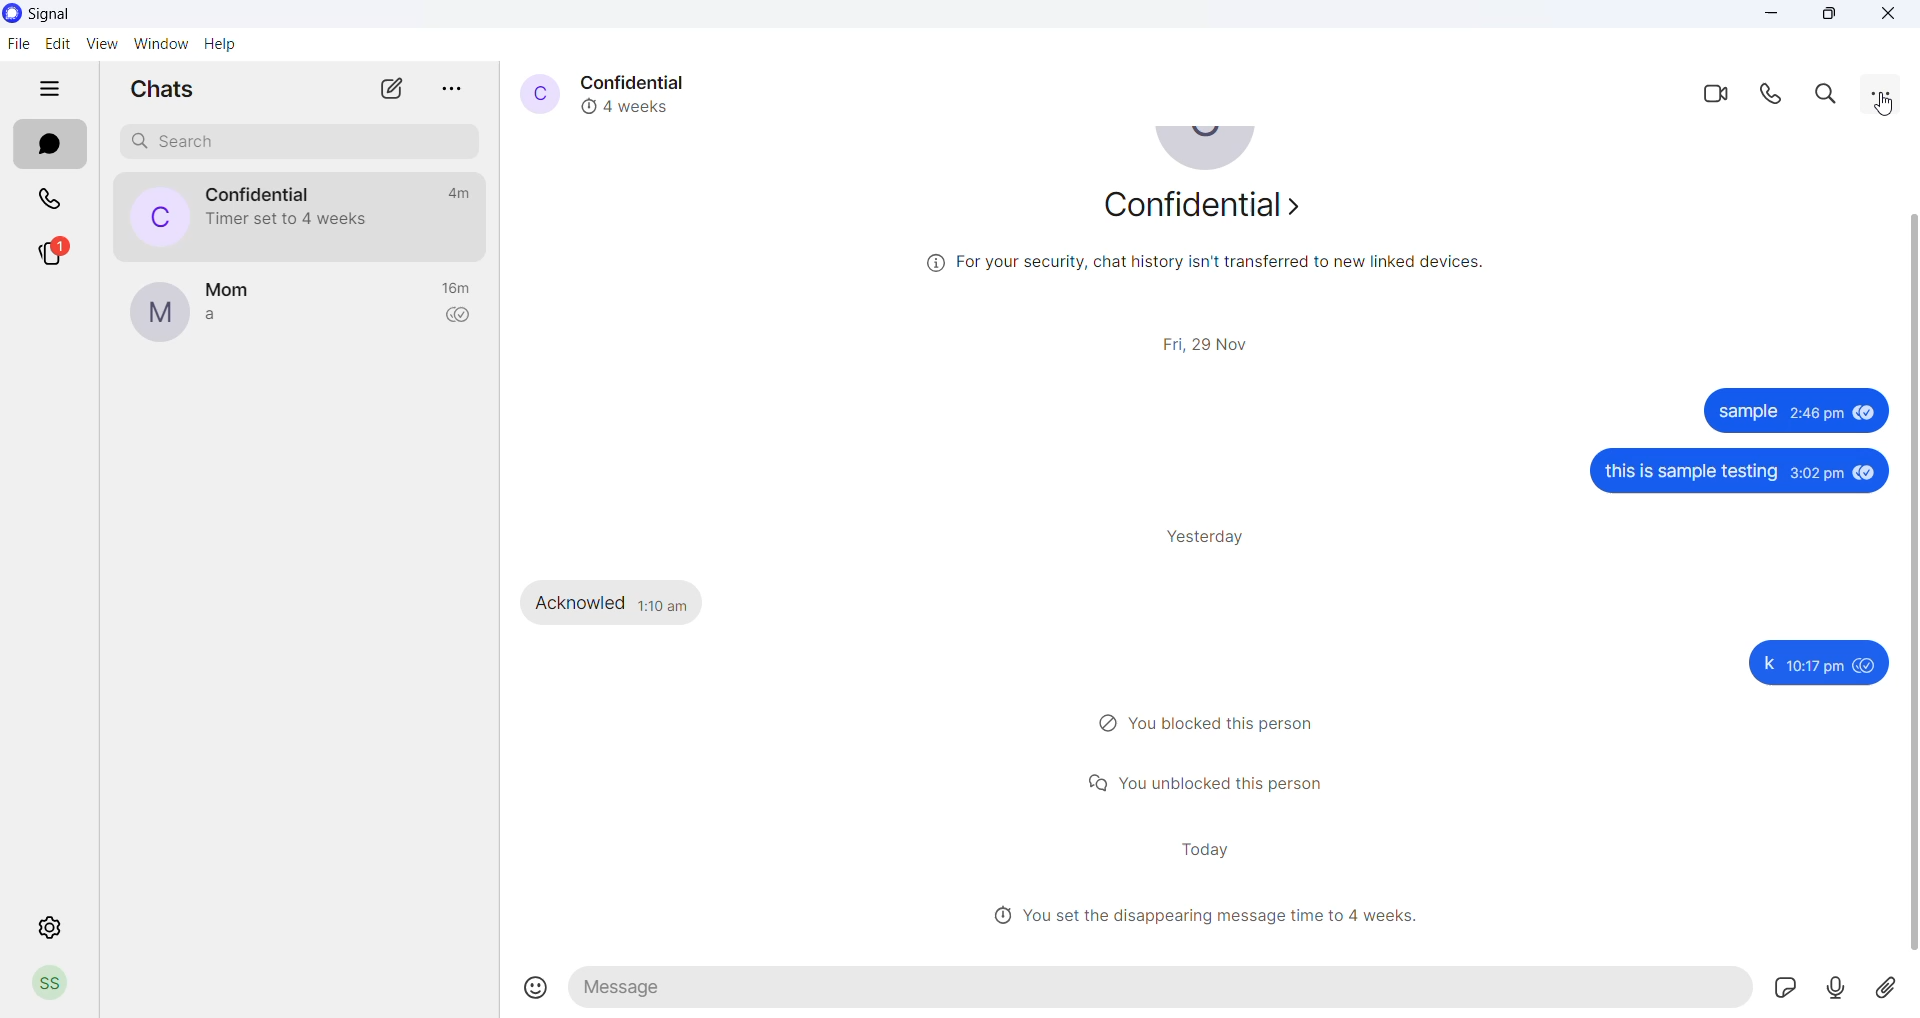 The width and height of the screenshot is (1920, 1018). I want to click on about profile, so click(1209, 211).